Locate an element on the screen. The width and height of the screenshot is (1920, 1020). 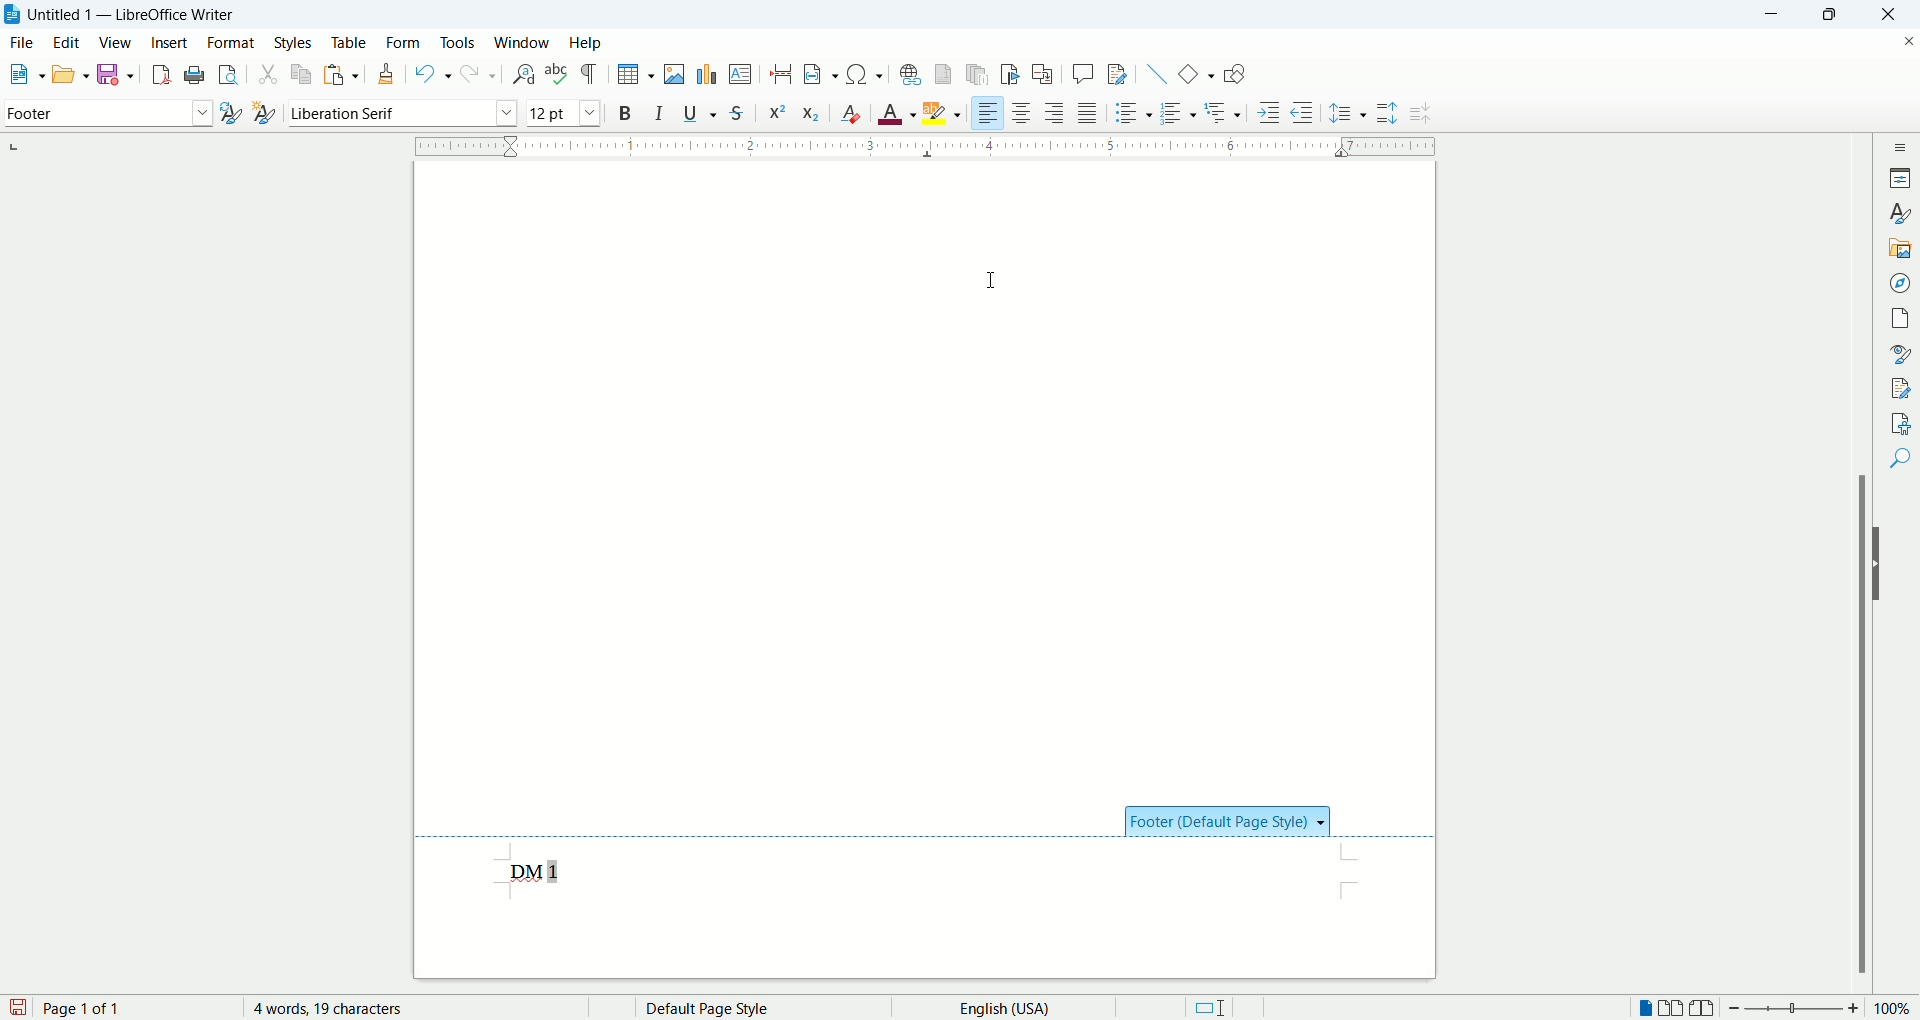
form is located at coordinates (404, 41).